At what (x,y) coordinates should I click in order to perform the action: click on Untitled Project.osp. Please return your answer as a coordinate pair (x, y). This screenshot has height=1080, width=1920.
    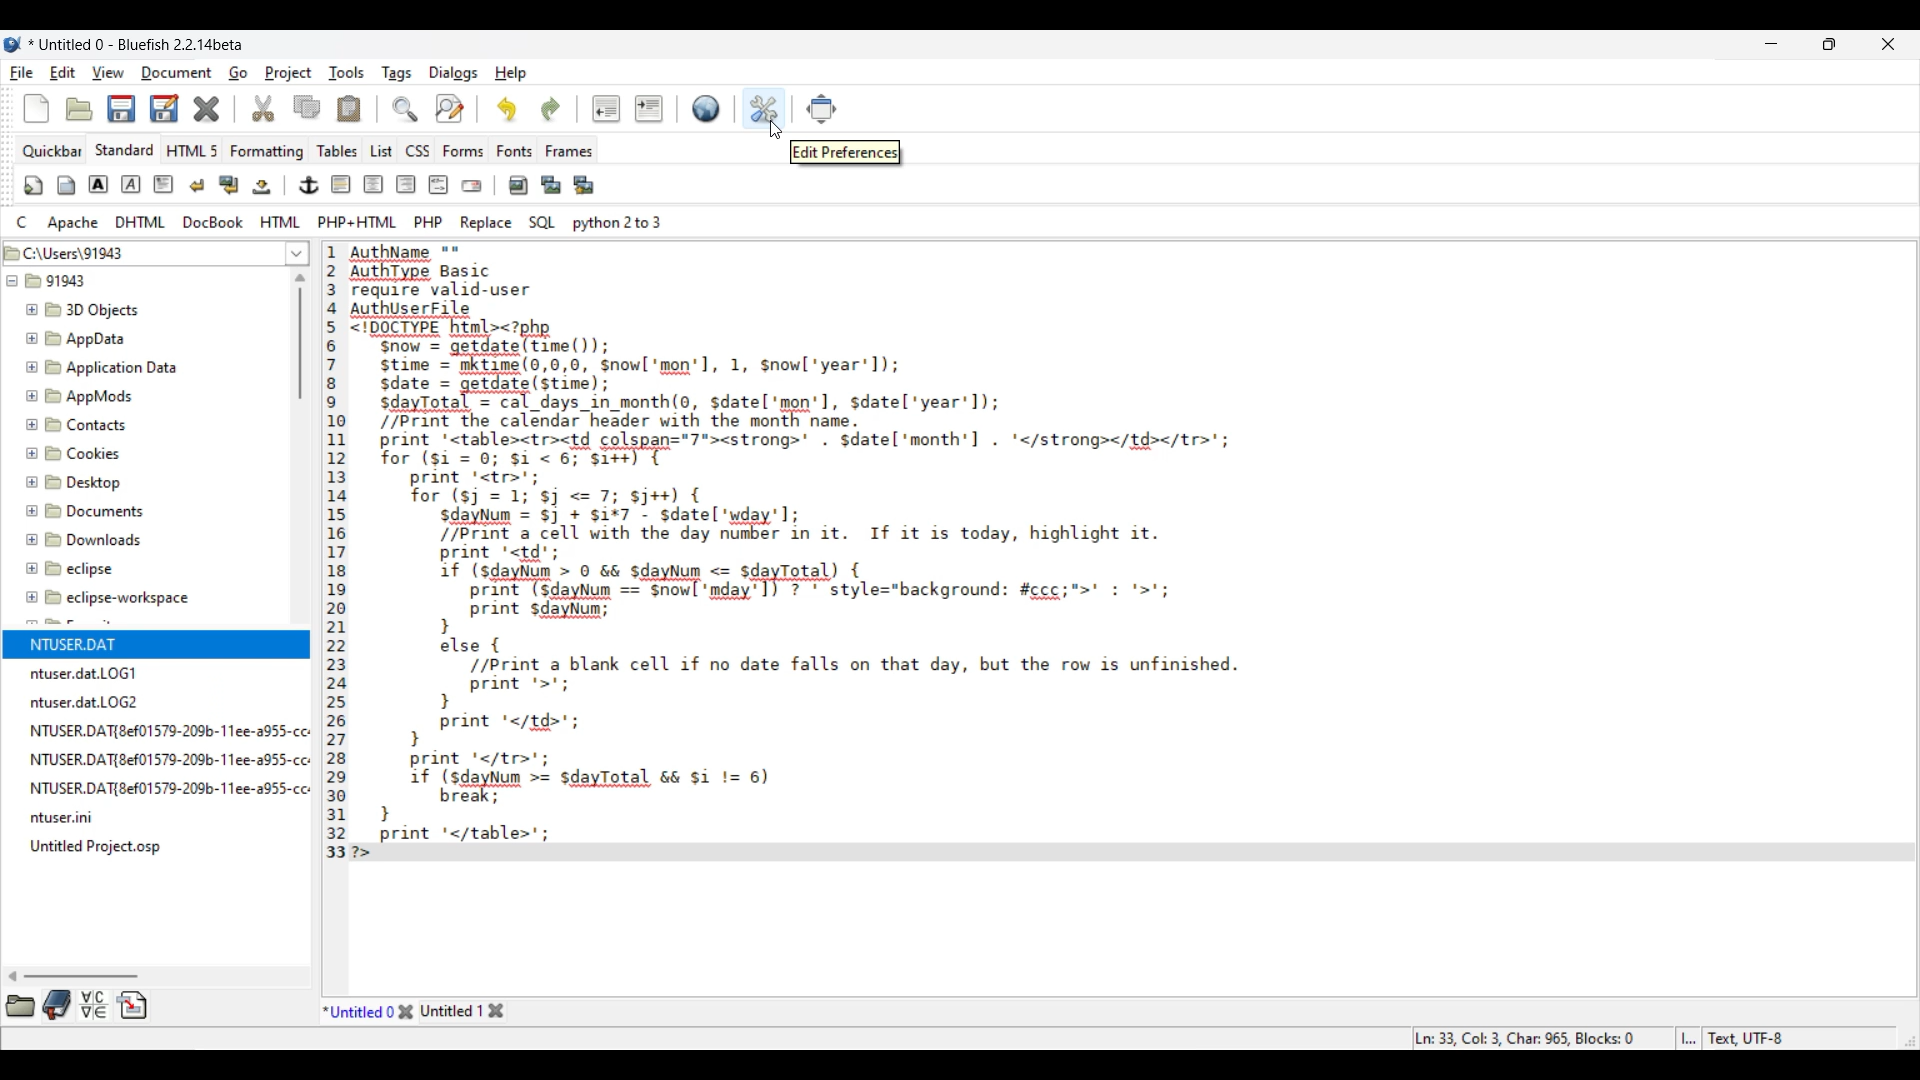
    Looking at the image, I should click on (100, 847).